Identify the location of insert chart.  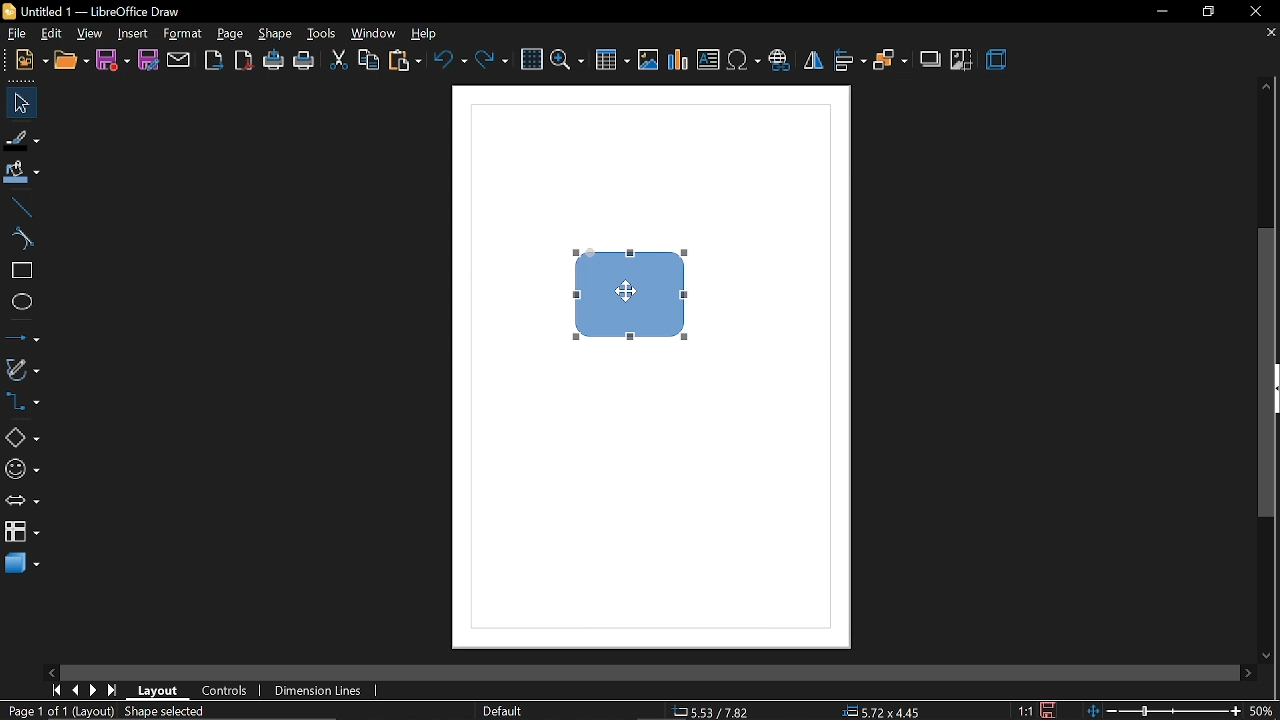
(676, 60).